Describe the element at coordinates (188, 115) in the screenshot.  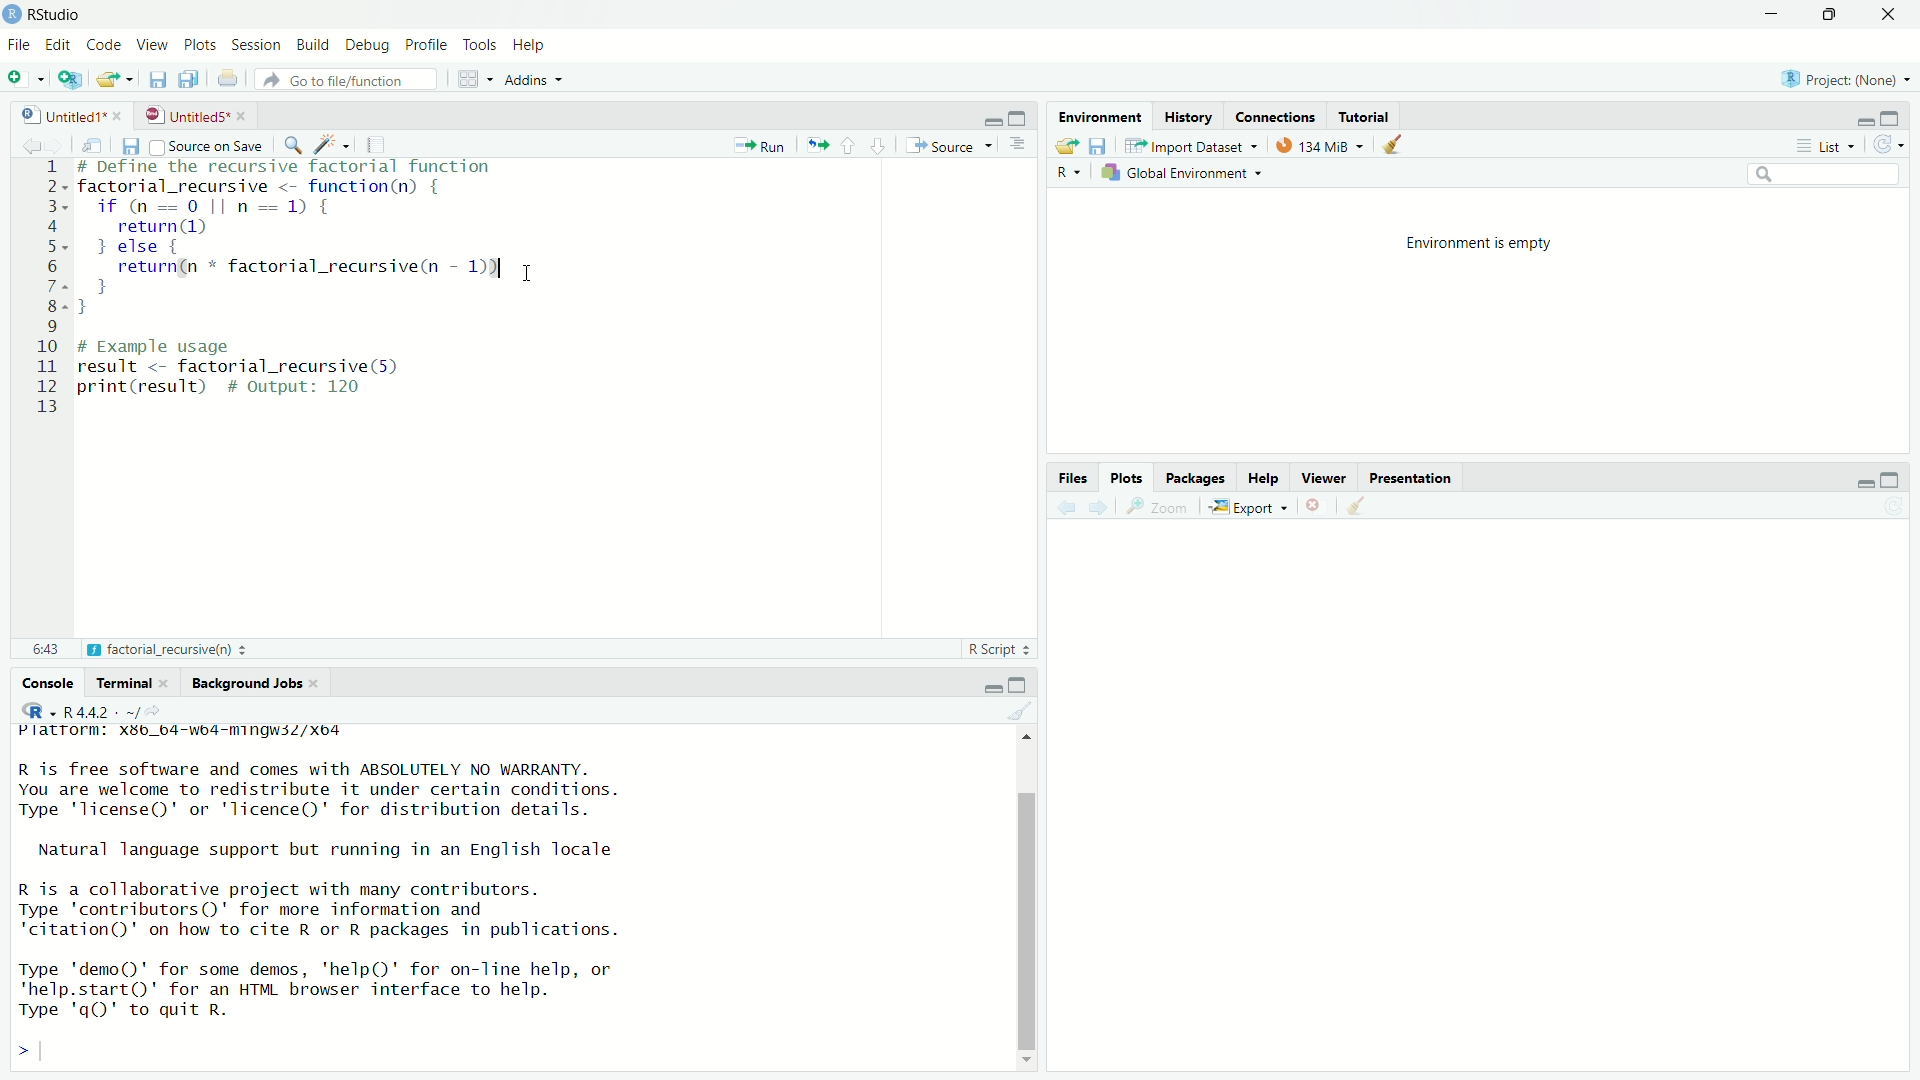
I see `Untitled5*` at that location.